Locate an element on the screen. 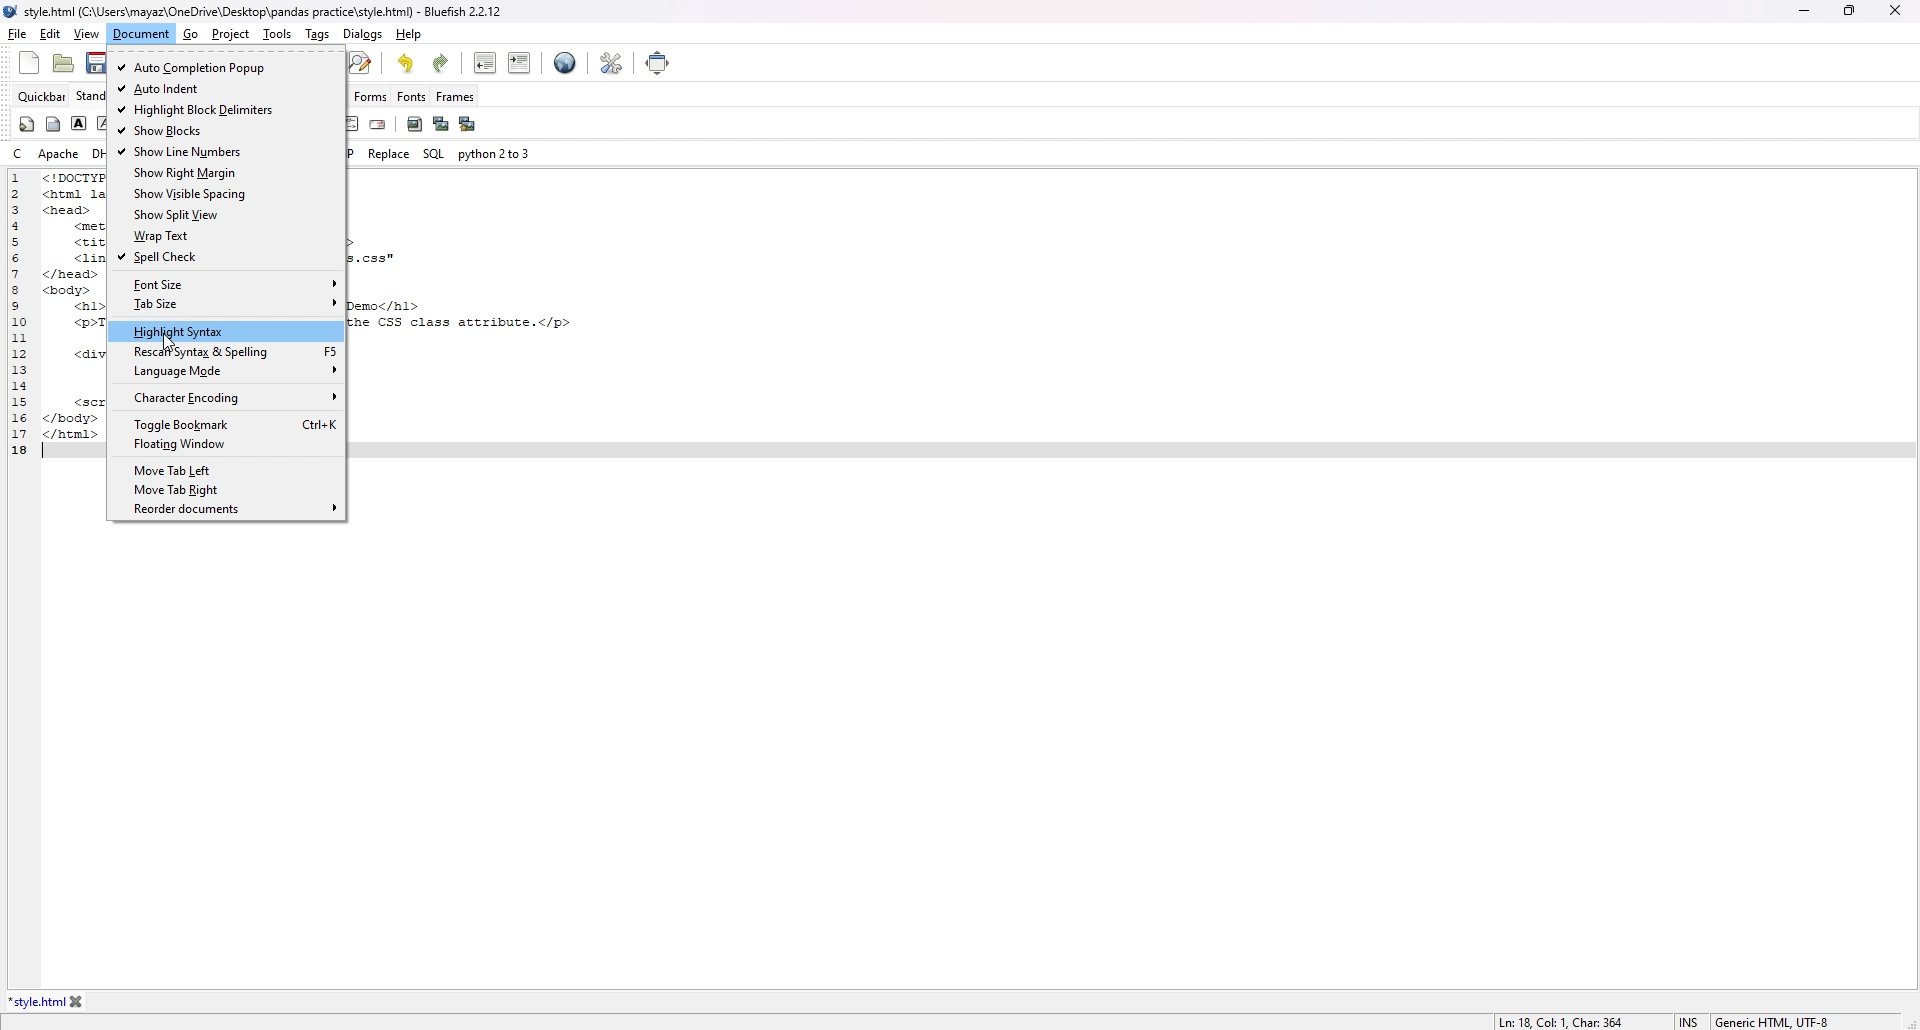  minimize is located at coordinates (1803, 11).